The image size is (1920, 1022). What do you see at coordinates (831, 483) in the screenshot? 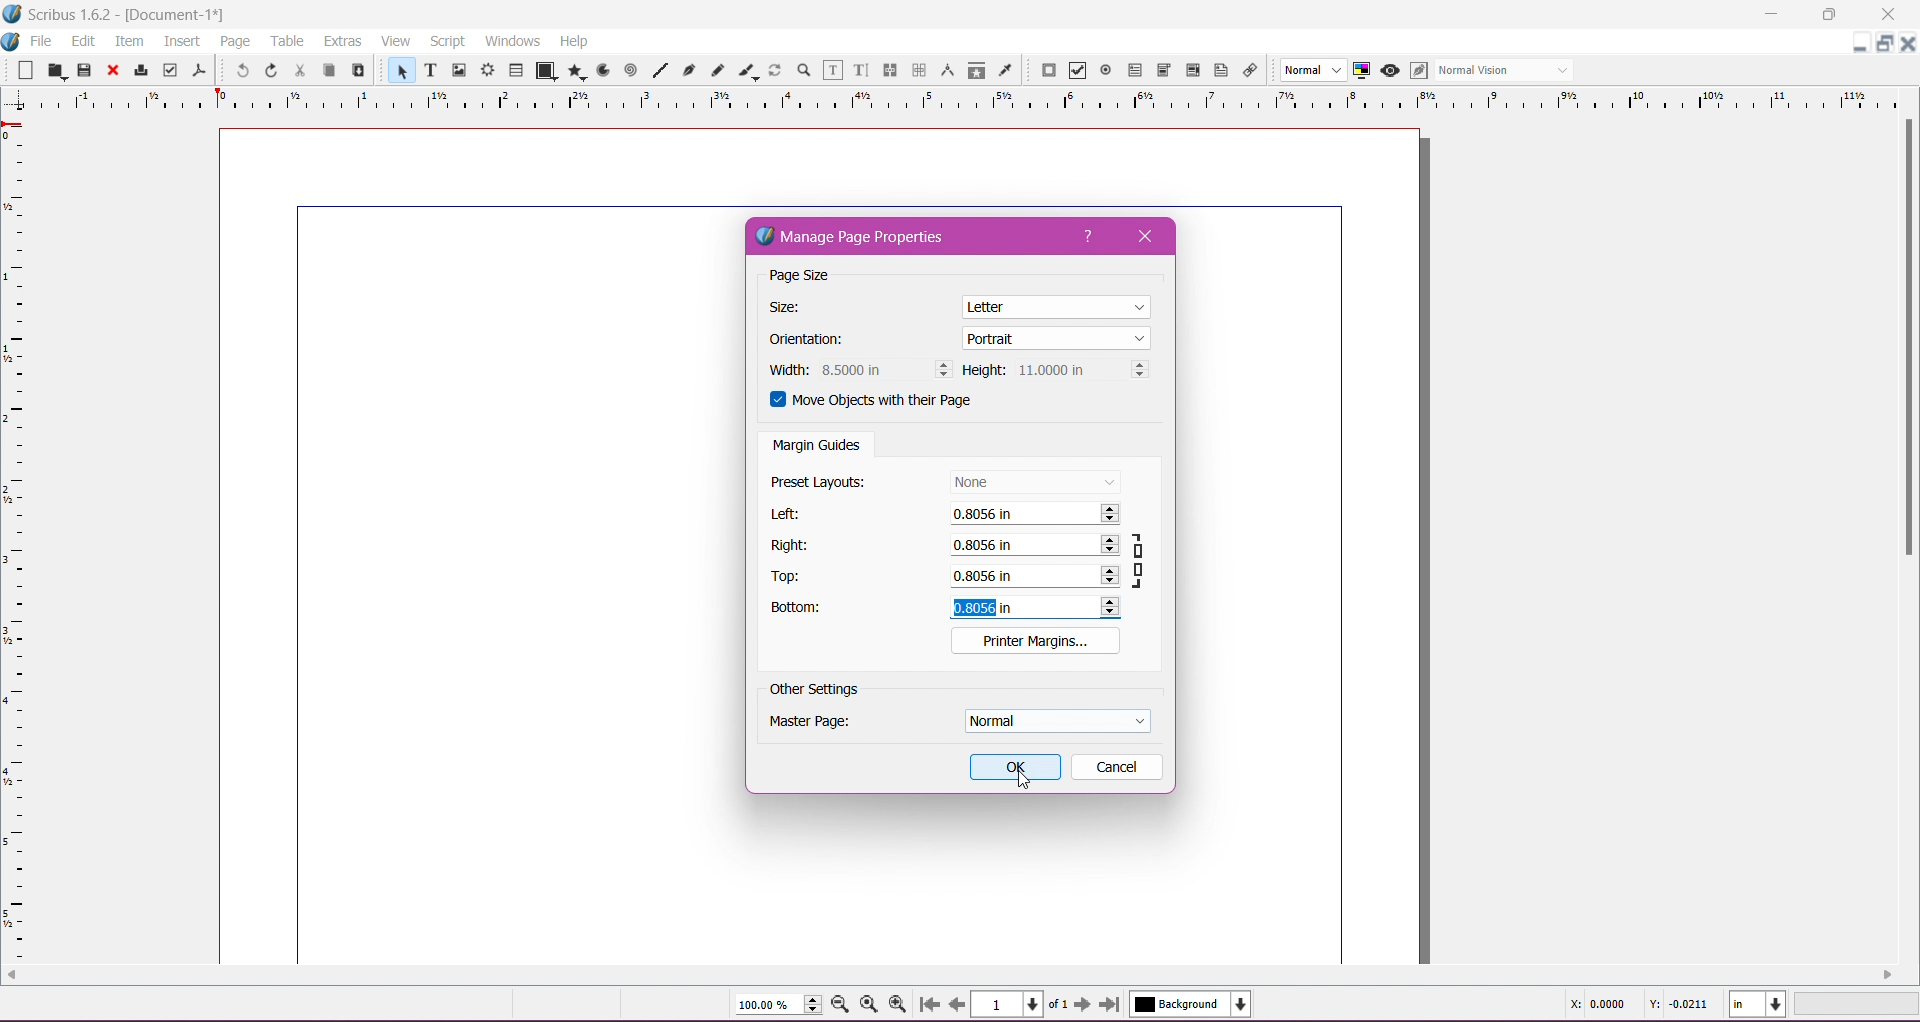
I see `` at bounding box center [831, 483].